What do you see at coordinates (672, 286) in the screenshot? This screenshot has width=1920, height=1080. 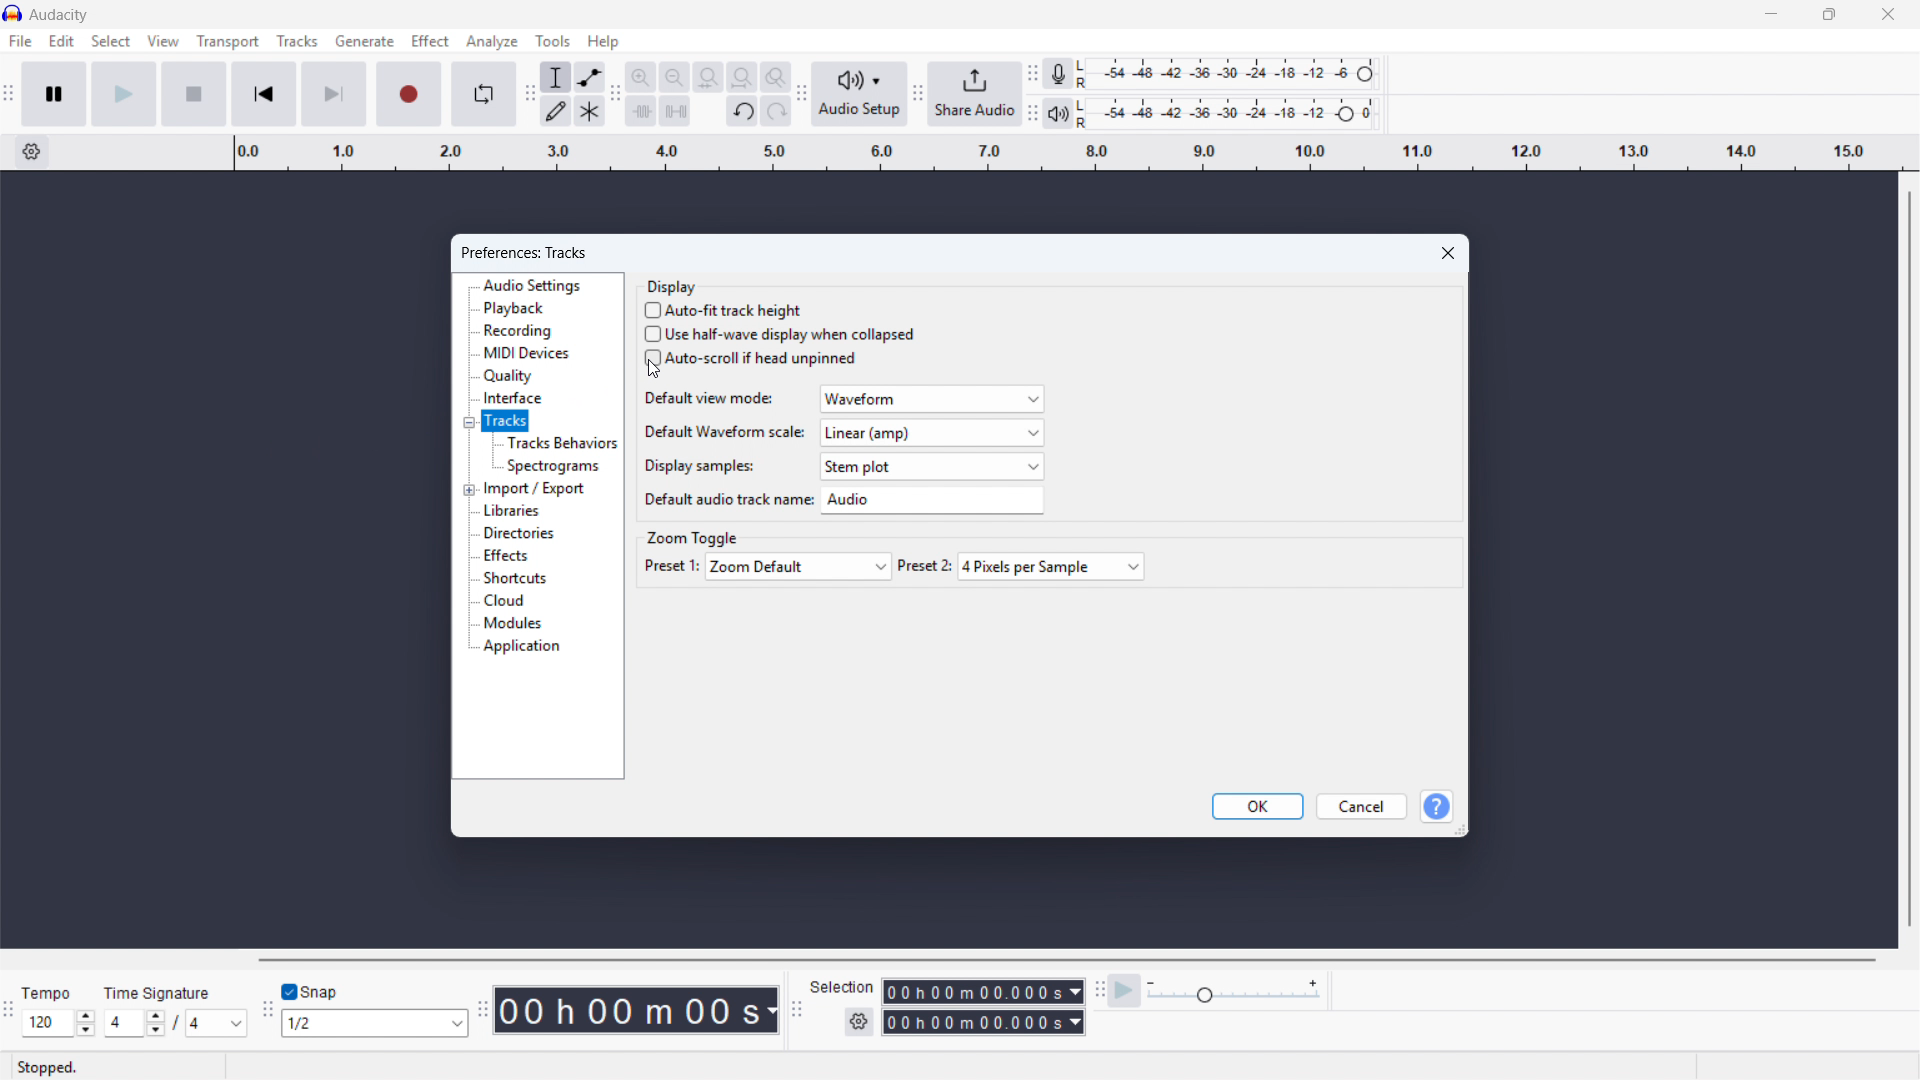 I see `display` at bounding box center [672, 286].